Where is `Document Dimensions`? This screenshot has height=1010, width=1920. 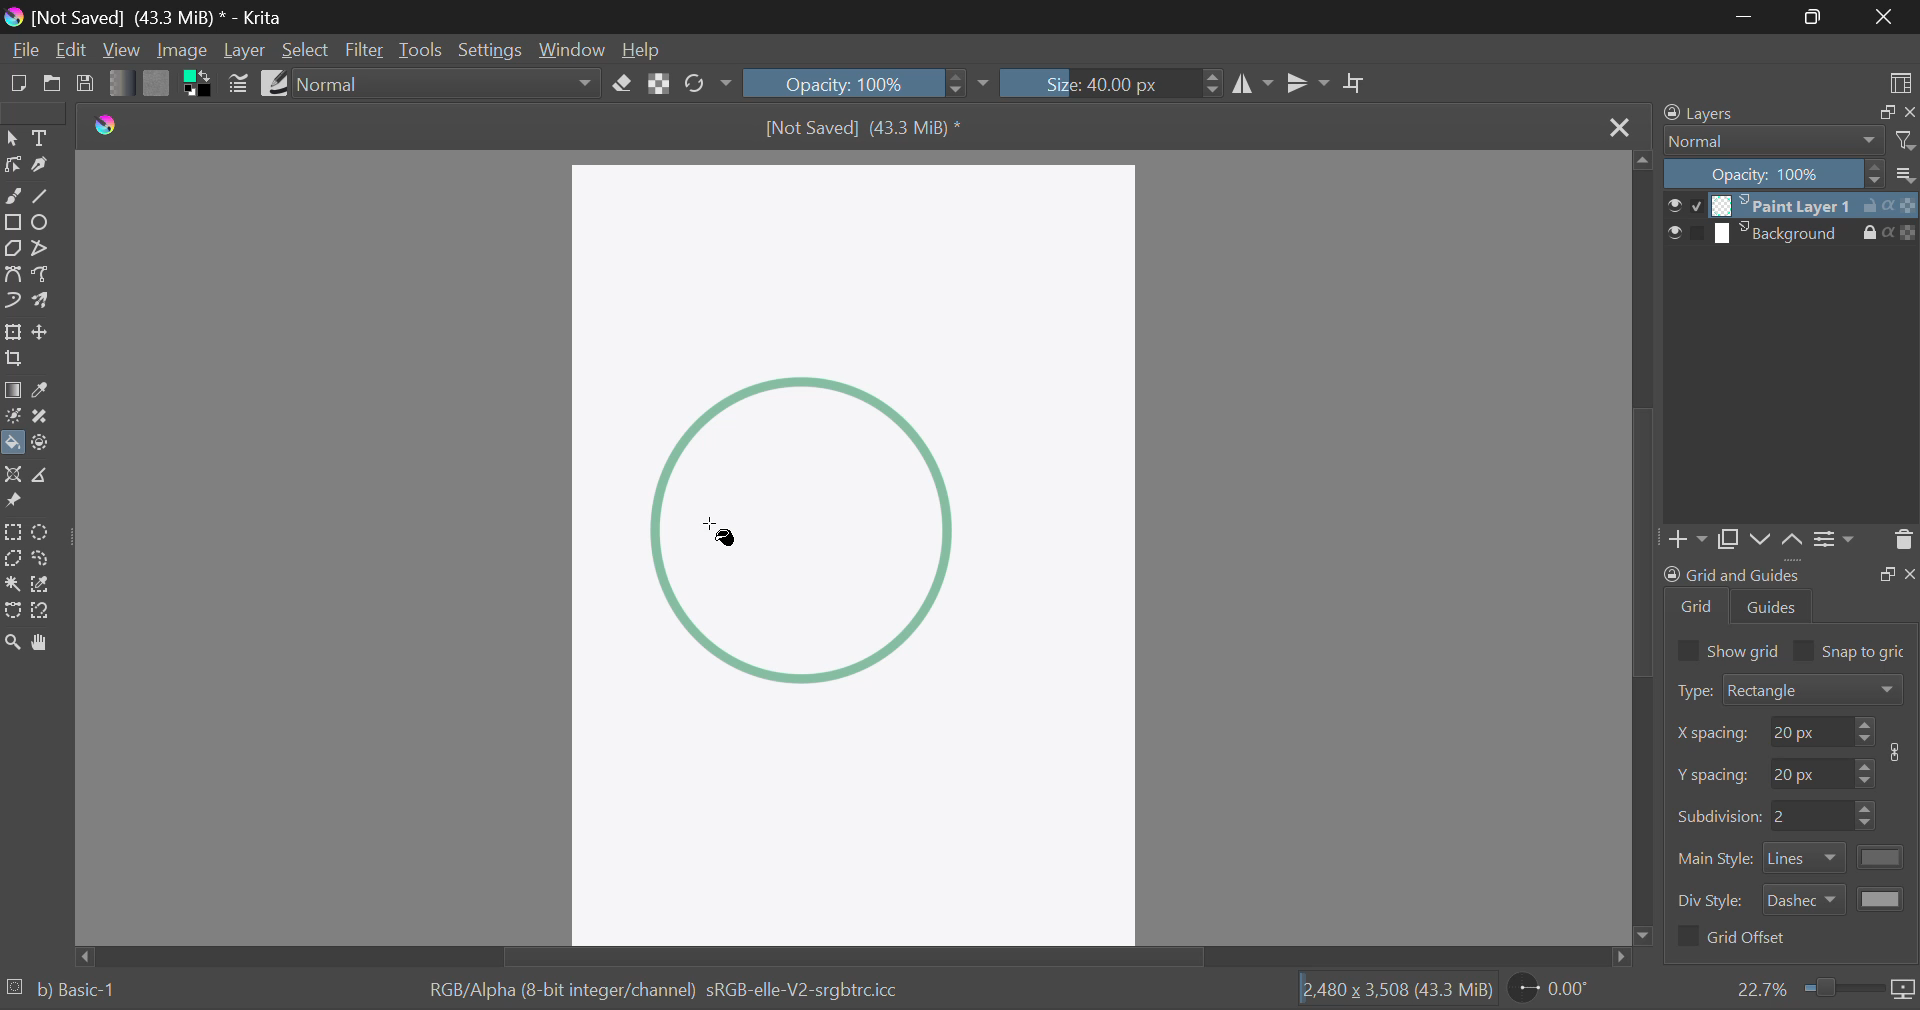
Document Dimensions is located at coordinates (1392, 991).